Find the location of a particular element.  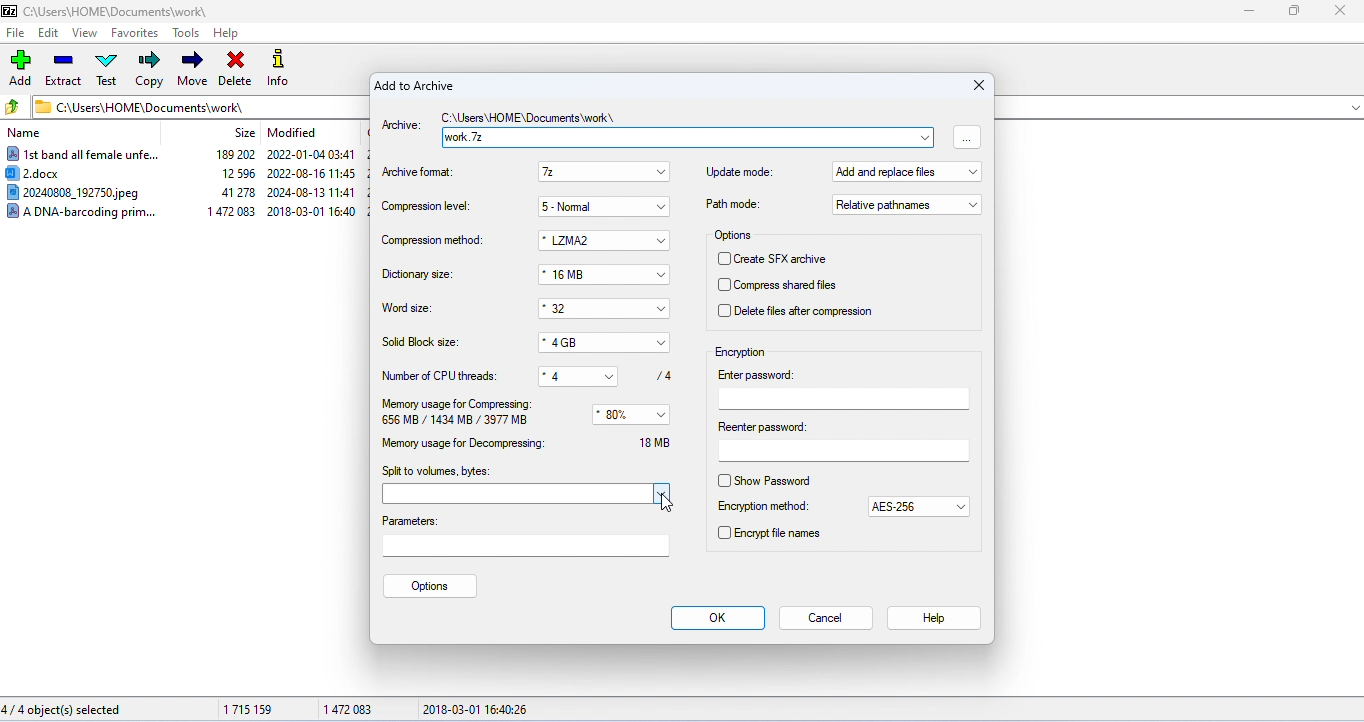

drop down is located at coordinates (662, 242).